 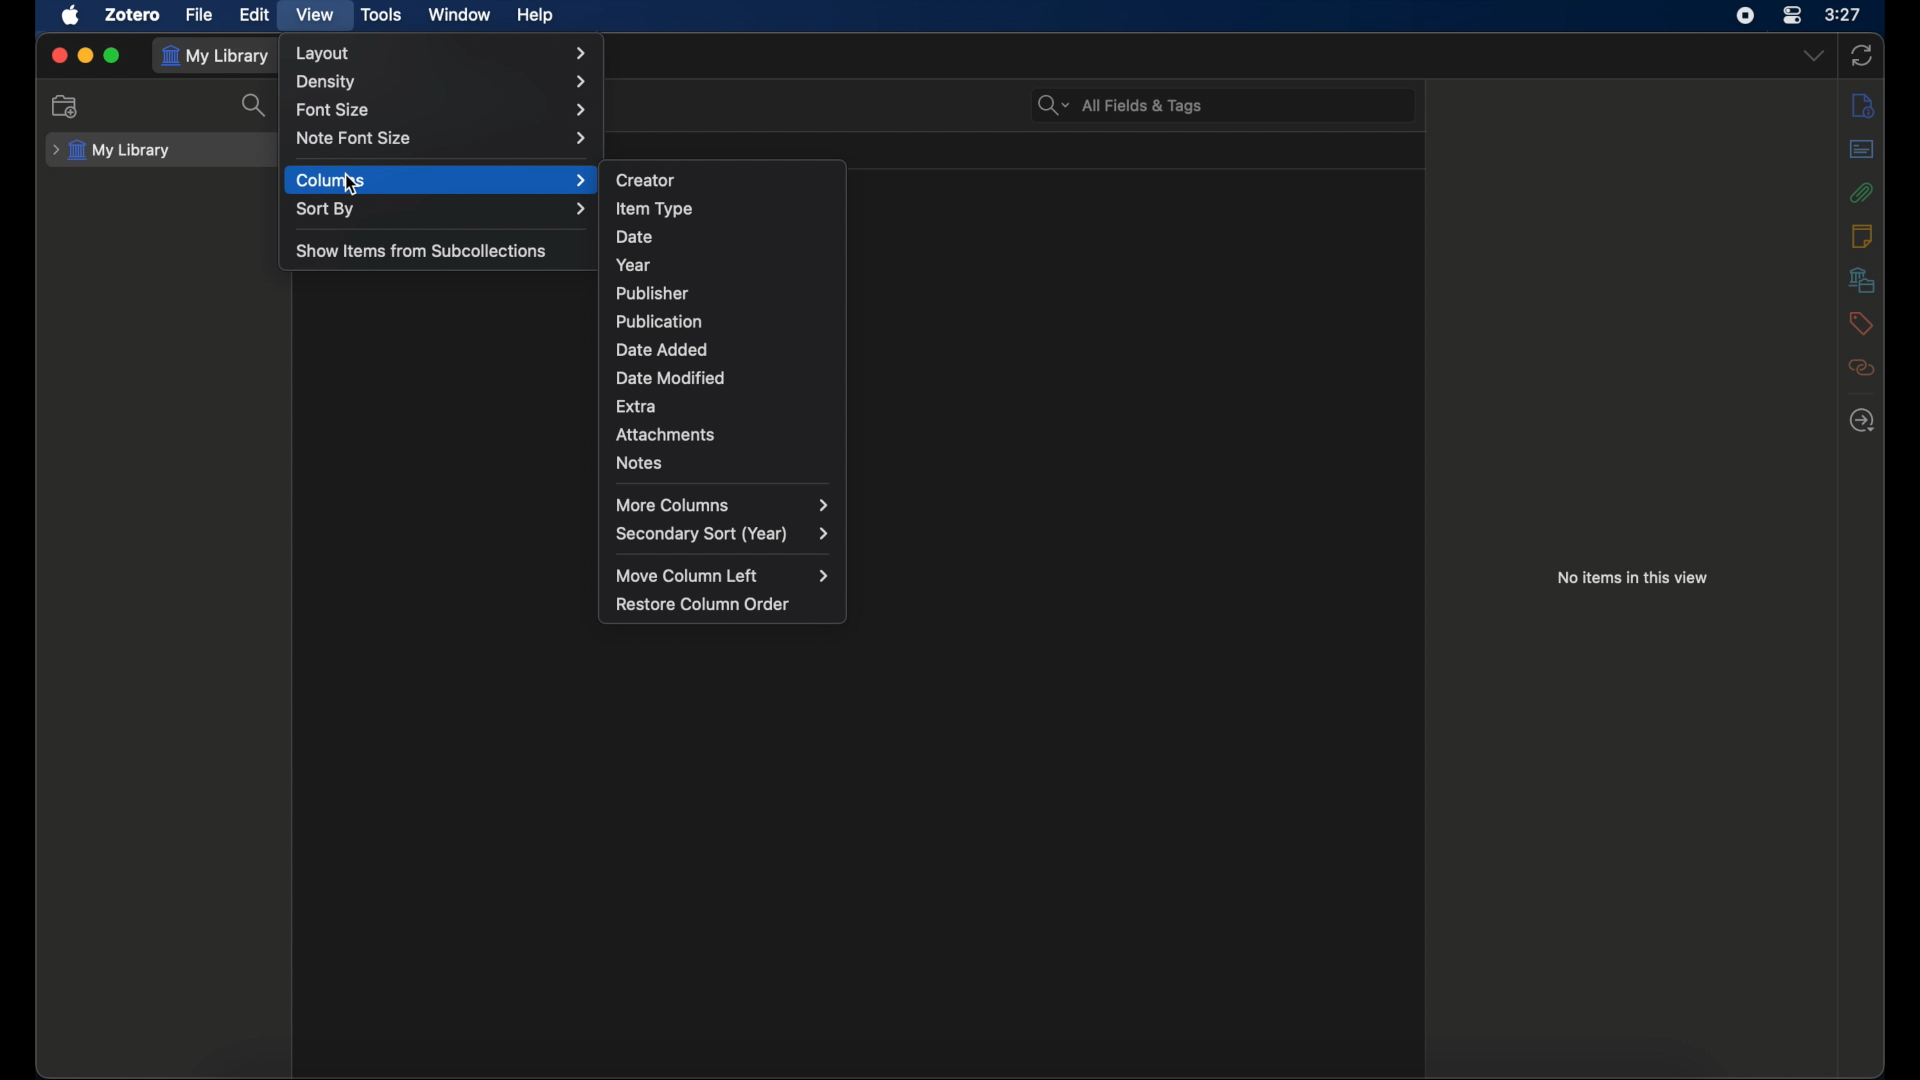 I want to click on my library, so click(x=220, y=59).